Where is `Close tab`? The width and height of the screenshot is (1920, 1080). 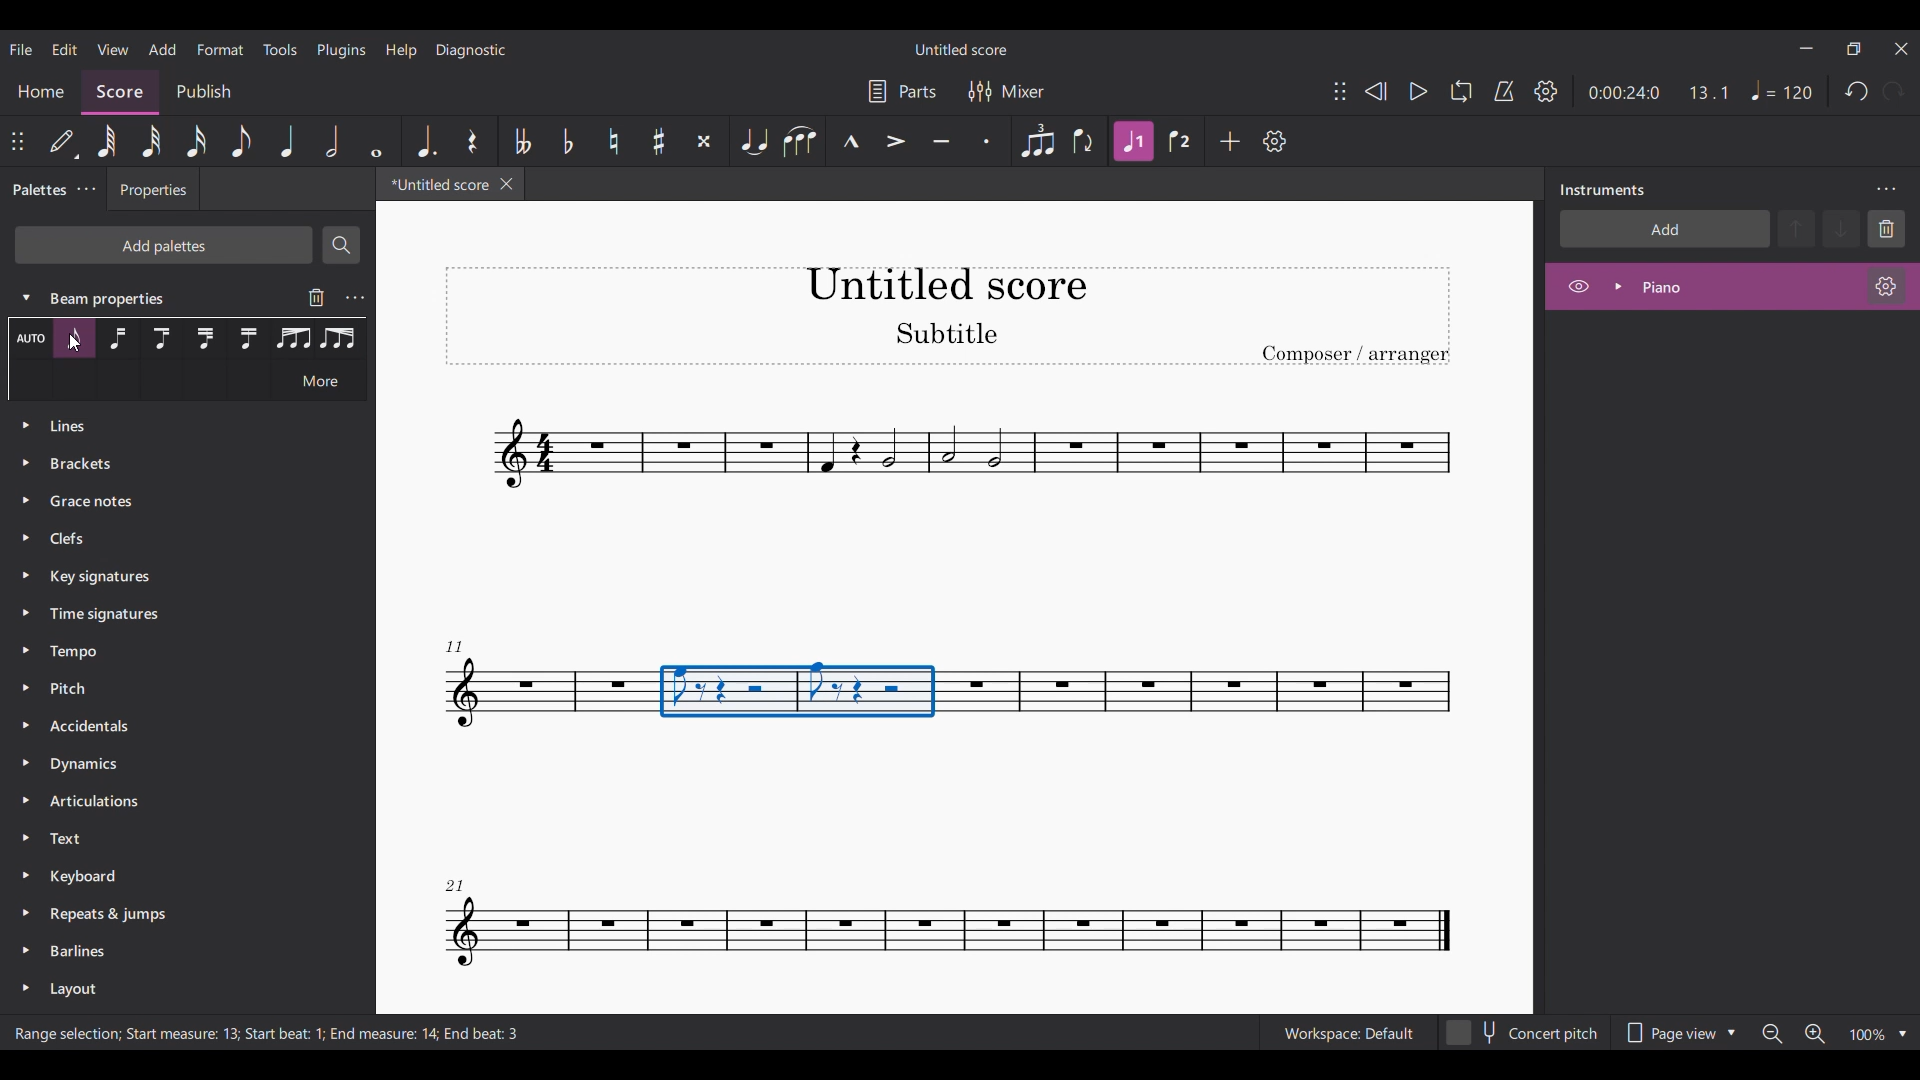
Close tab is located at coordinates (507, 184).